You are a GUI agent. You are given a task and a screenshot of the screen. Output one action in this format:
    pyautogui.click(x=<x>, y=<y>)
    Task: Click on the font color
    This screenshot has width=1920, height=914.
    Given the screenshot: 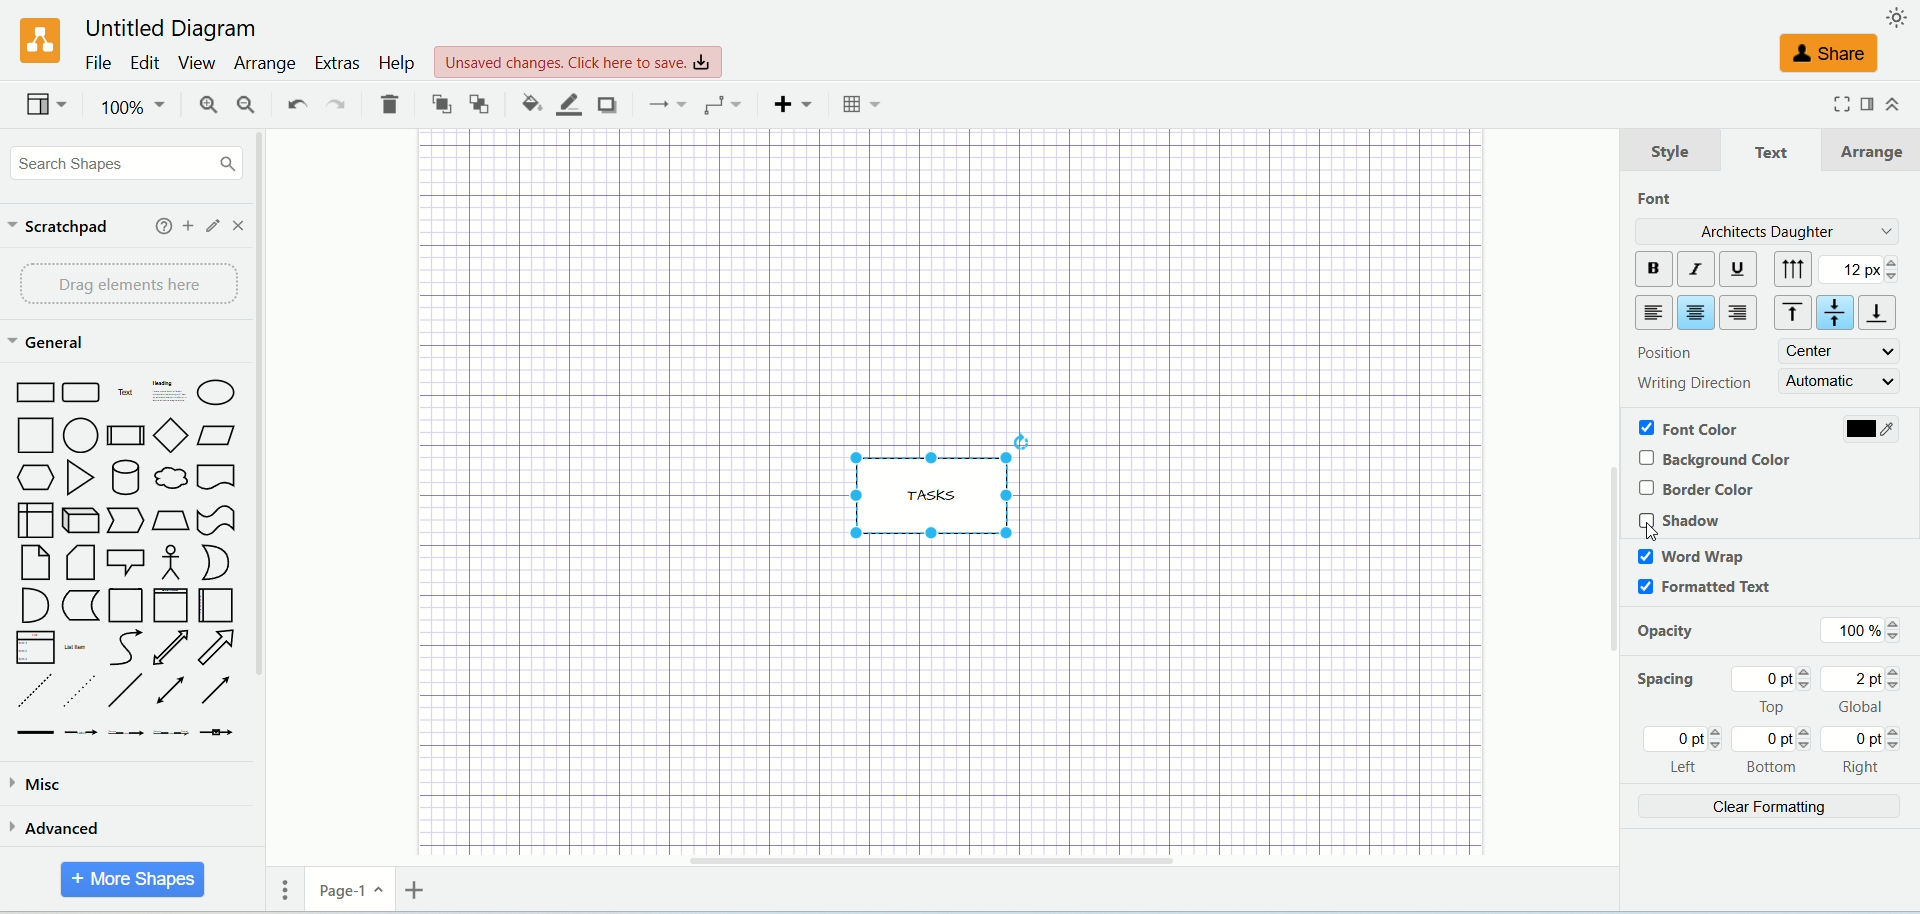 What is the action you would take?
    pyautogui.click(x=1690, y=427)
    